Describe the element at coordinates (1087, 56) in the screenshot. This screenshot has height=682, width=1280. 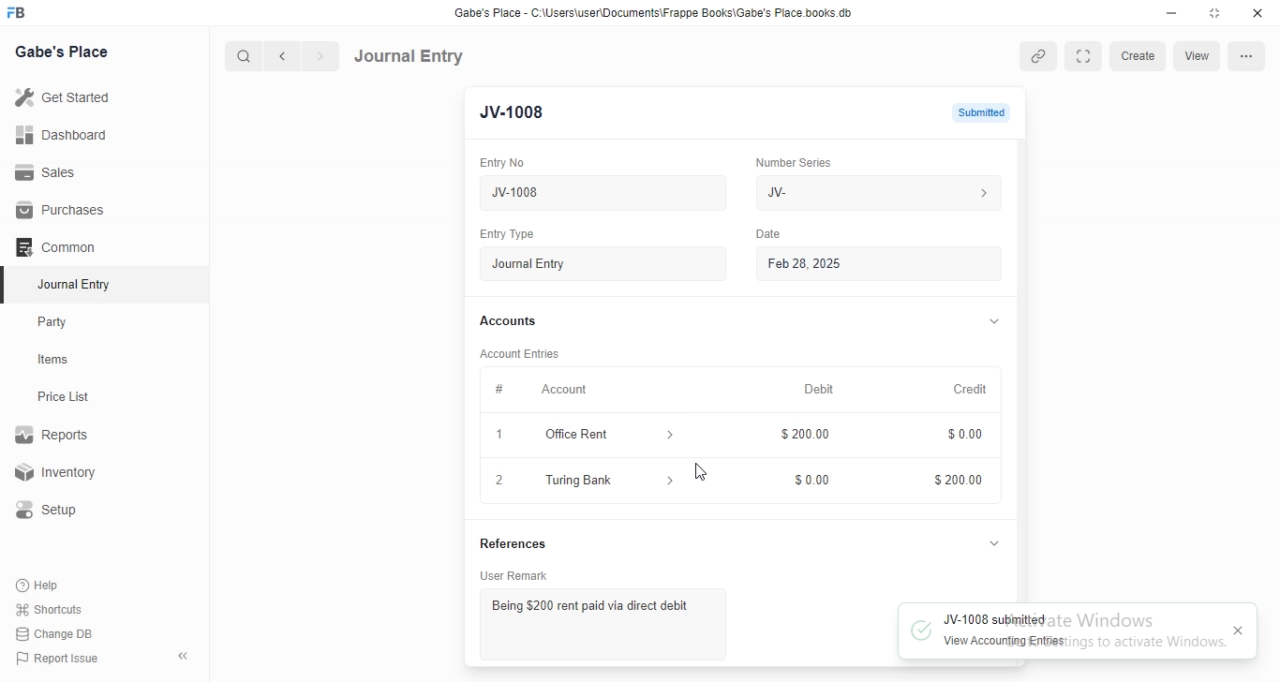
I see `fullscreen` at that location.